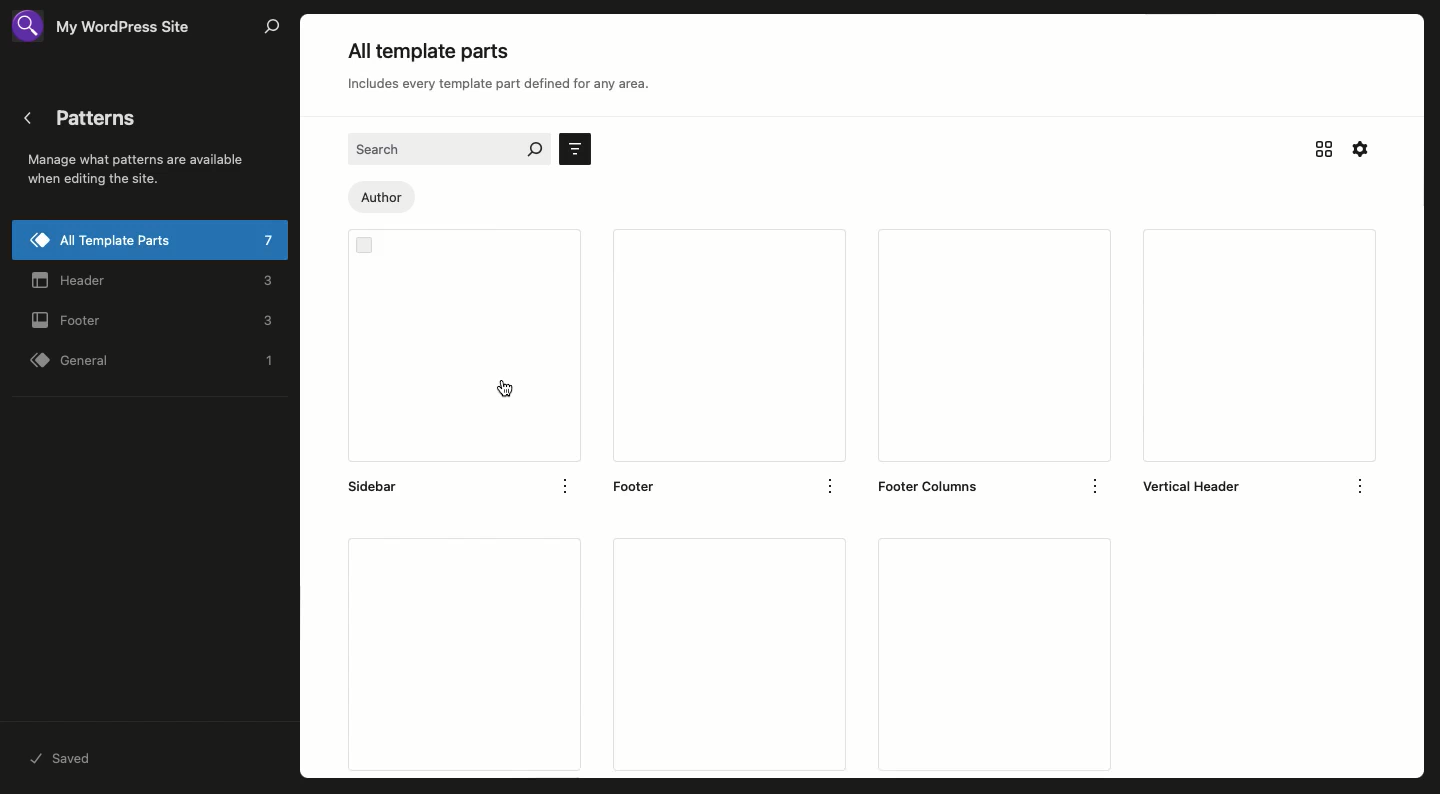 This screenshot has height=794, width=1440. I want to click on Footer, so click(729, 345).